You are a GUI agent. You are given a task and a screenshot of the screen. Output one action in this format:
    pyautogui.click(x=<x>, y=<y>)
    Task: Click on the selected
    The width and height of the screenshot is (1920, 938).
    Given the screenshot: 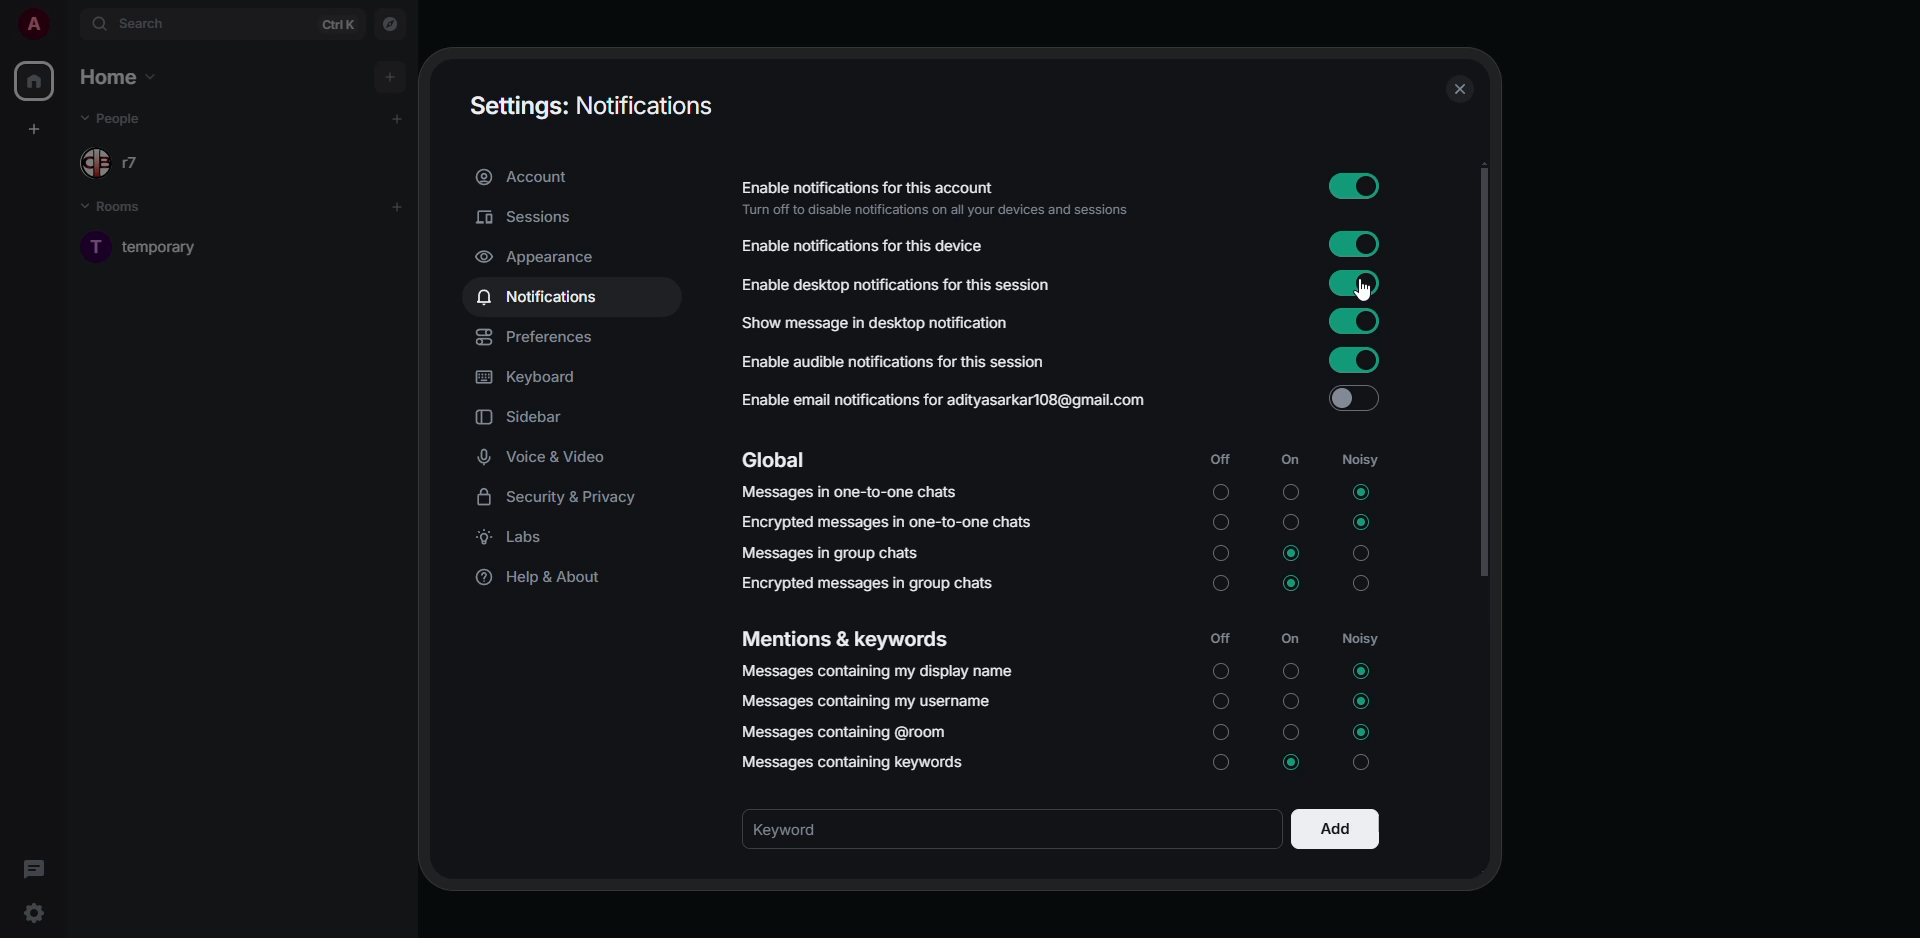 What is the action you would take?
    pyautogui.click(x=1288, y=586)
    